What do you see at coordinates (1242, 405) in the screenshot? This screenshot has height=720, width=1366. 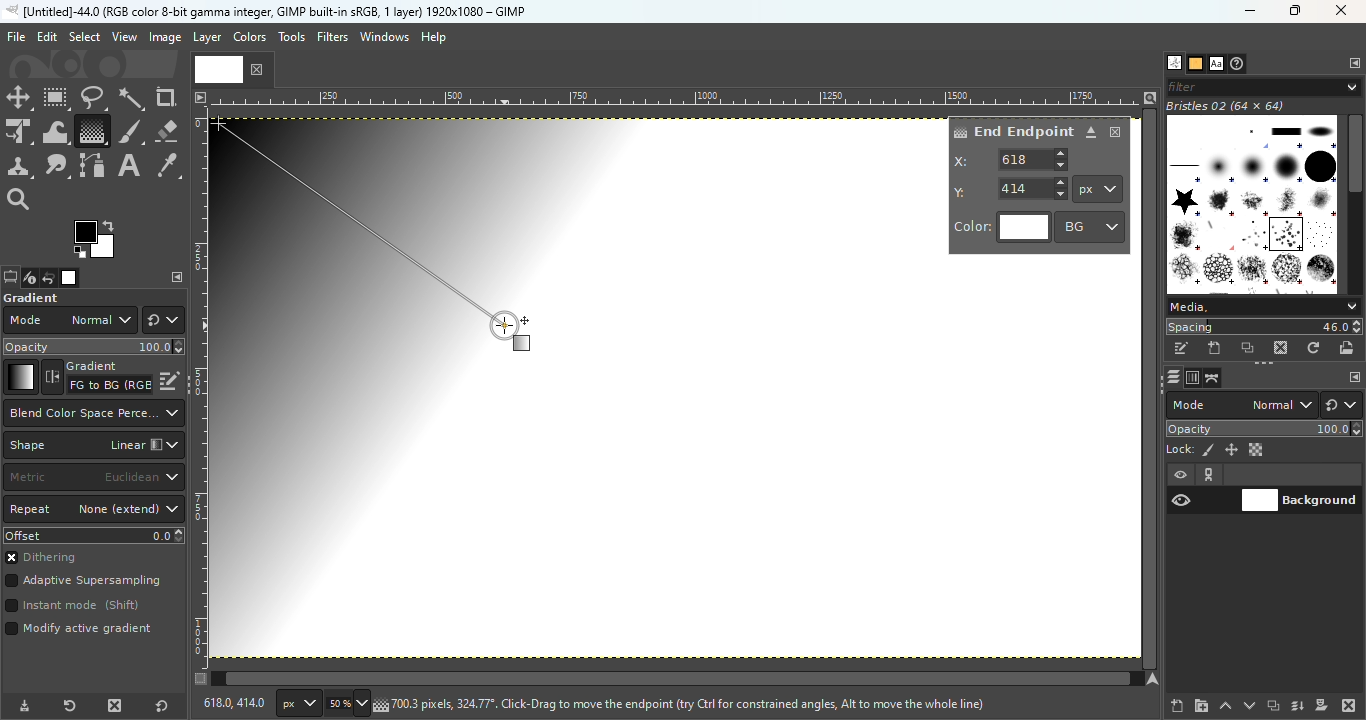 I see `Mode` at bounding box center [1242, 405].